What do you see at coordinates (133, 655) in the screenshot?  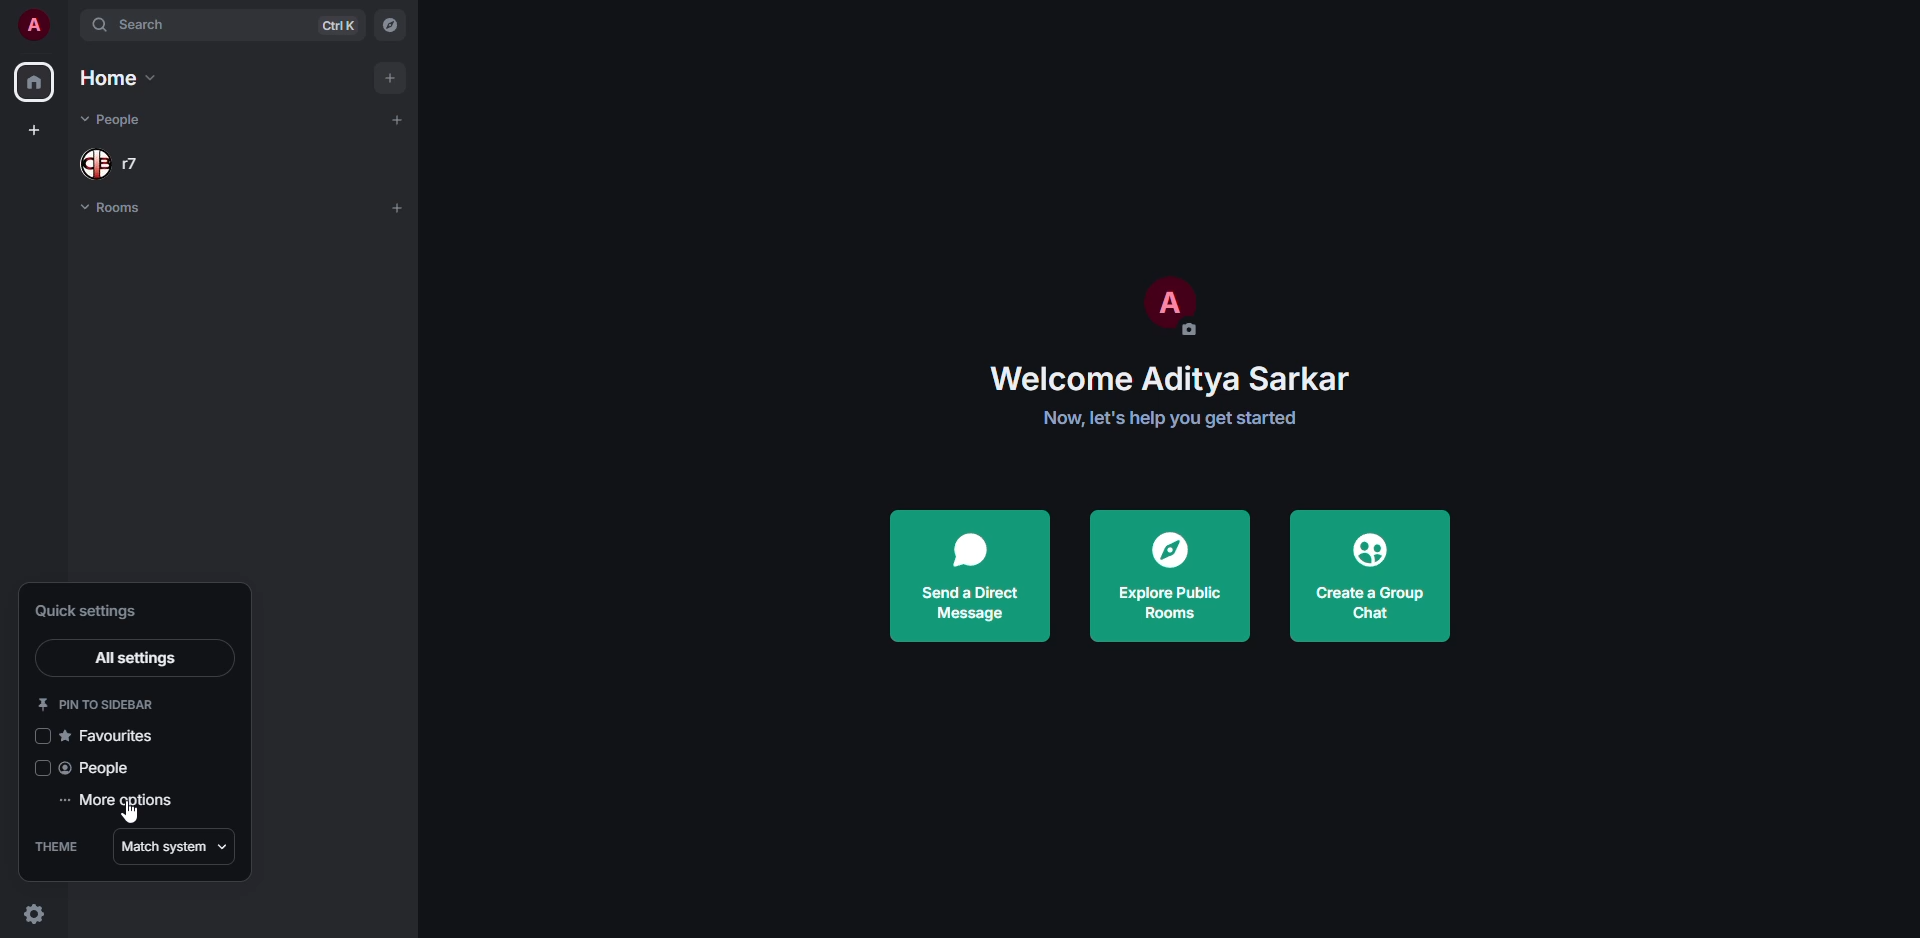 I see `all settings` at bounding box center [133, 655].